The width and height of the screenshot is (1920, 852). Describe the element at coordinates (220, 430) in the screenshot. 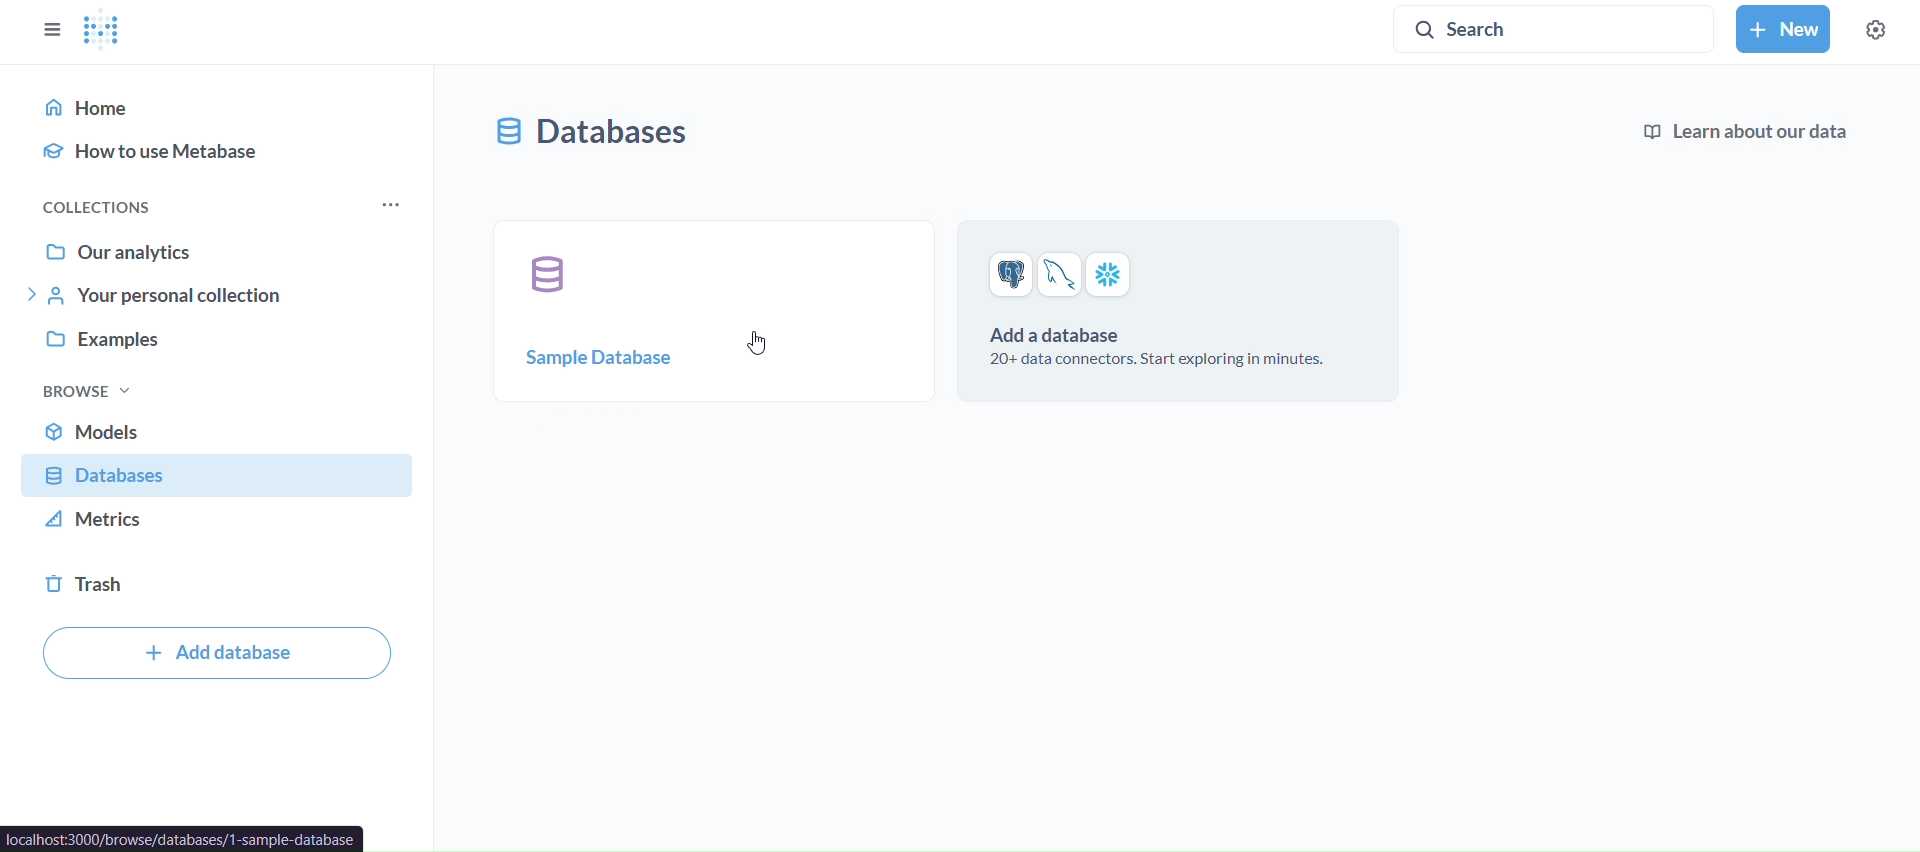

I see `models` at that location.